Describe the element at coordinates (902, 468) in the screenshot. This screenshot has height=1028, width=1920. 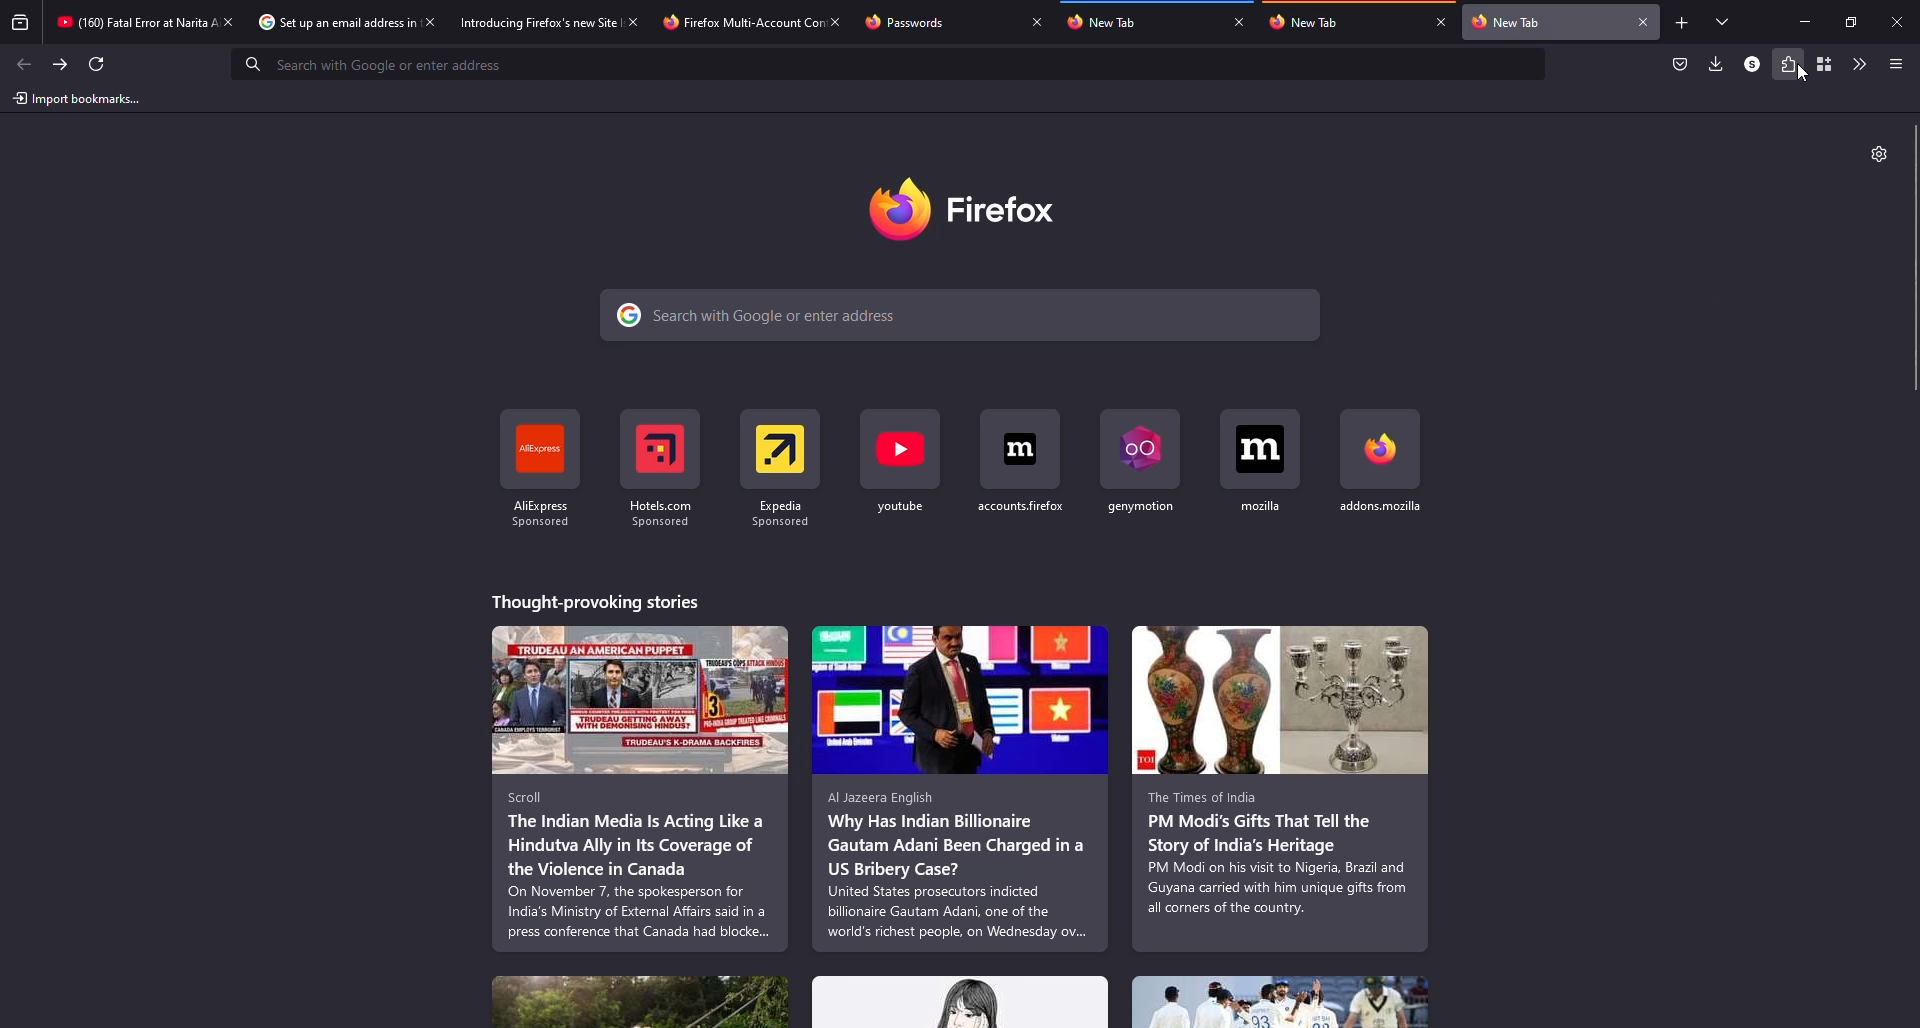
I see `shortcut` at that location.